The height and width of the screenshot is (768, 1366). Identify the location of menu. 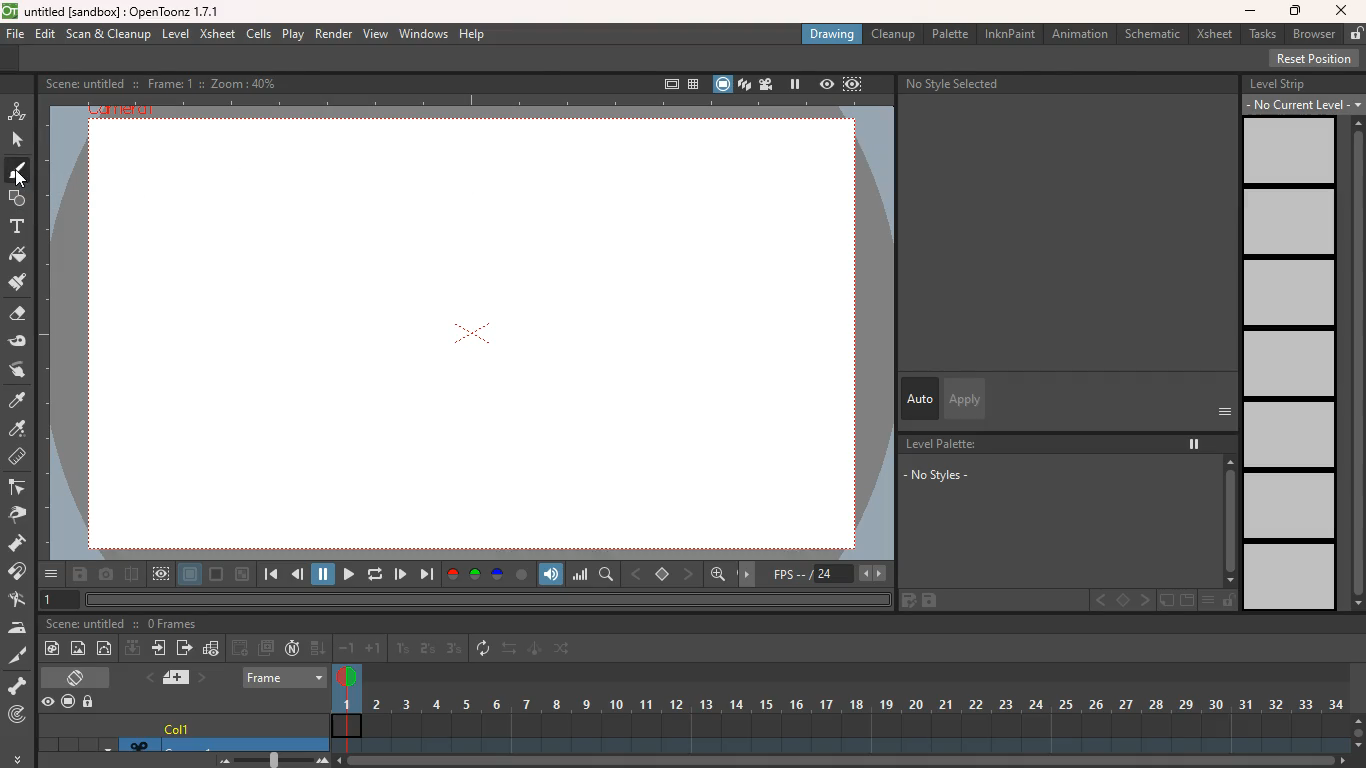
(1356, 105).